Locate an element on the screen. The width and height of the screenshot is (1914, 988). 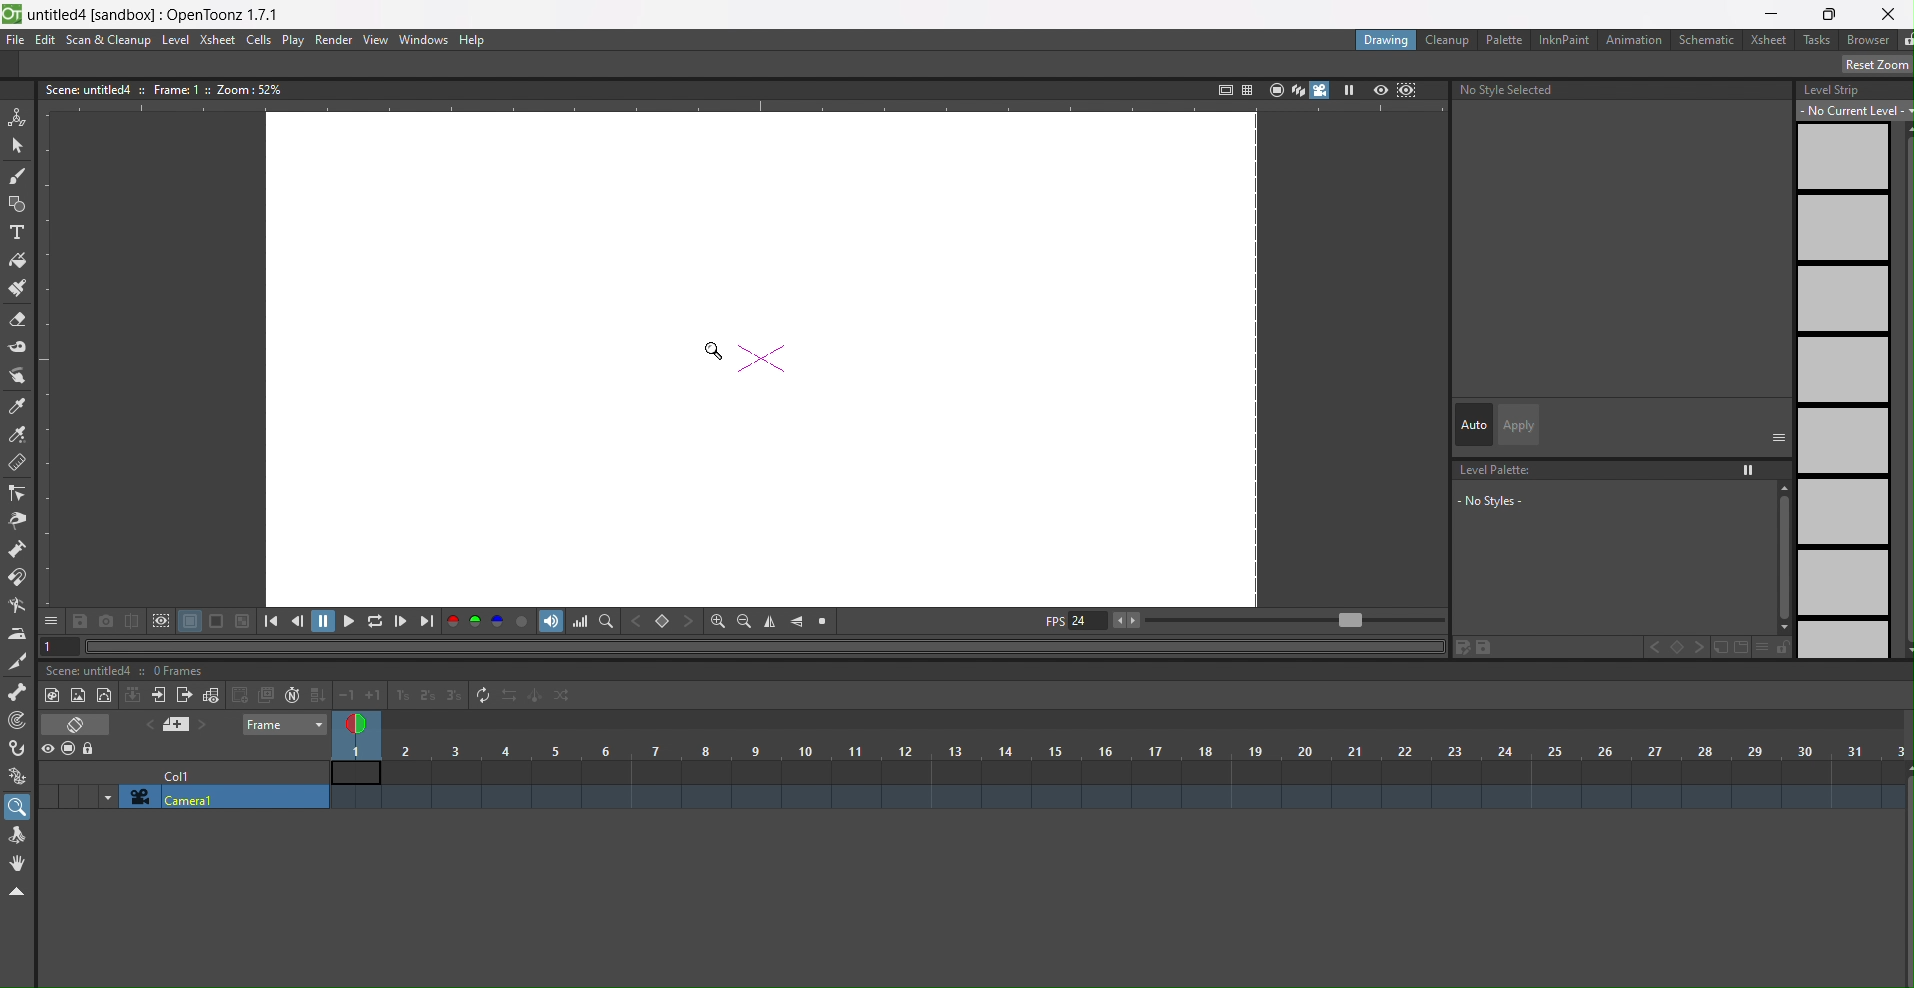
hide toolbar is located at coordinates (21, 893).